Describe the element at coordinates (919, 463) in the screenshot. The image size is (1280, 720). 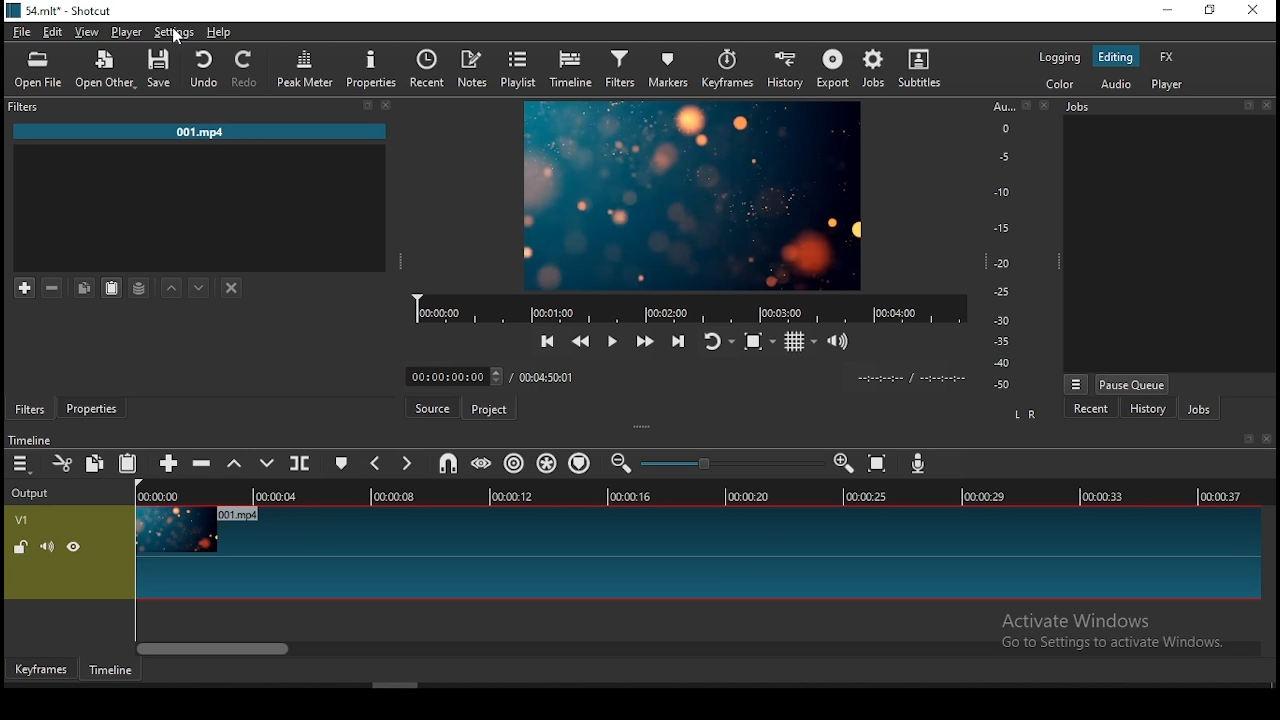
I see `record audio` at that location.